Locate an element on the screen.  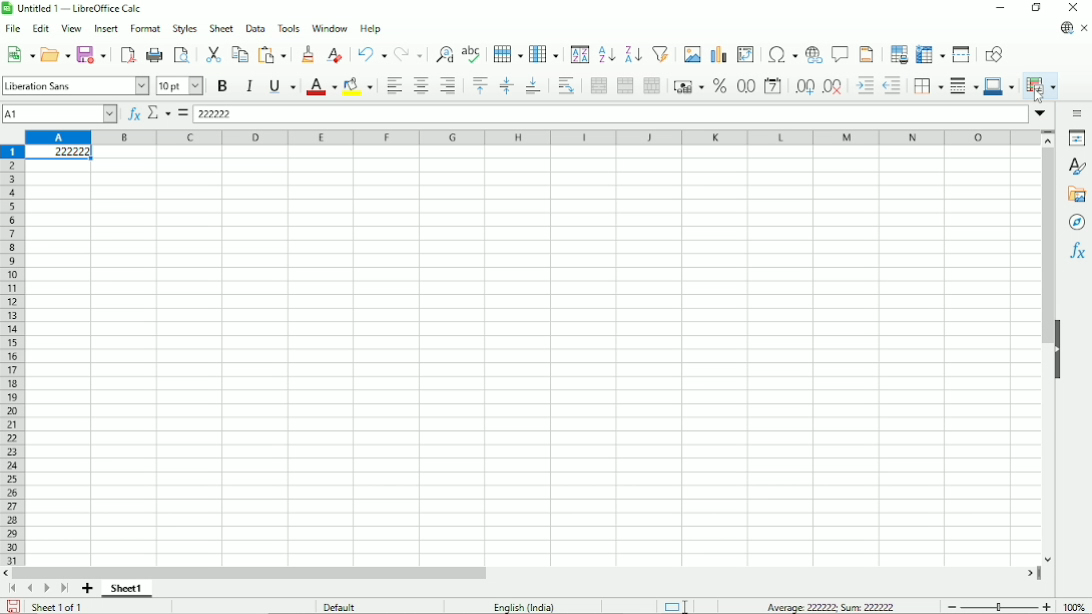
Add decimal place is located at coordinates (803, 87).